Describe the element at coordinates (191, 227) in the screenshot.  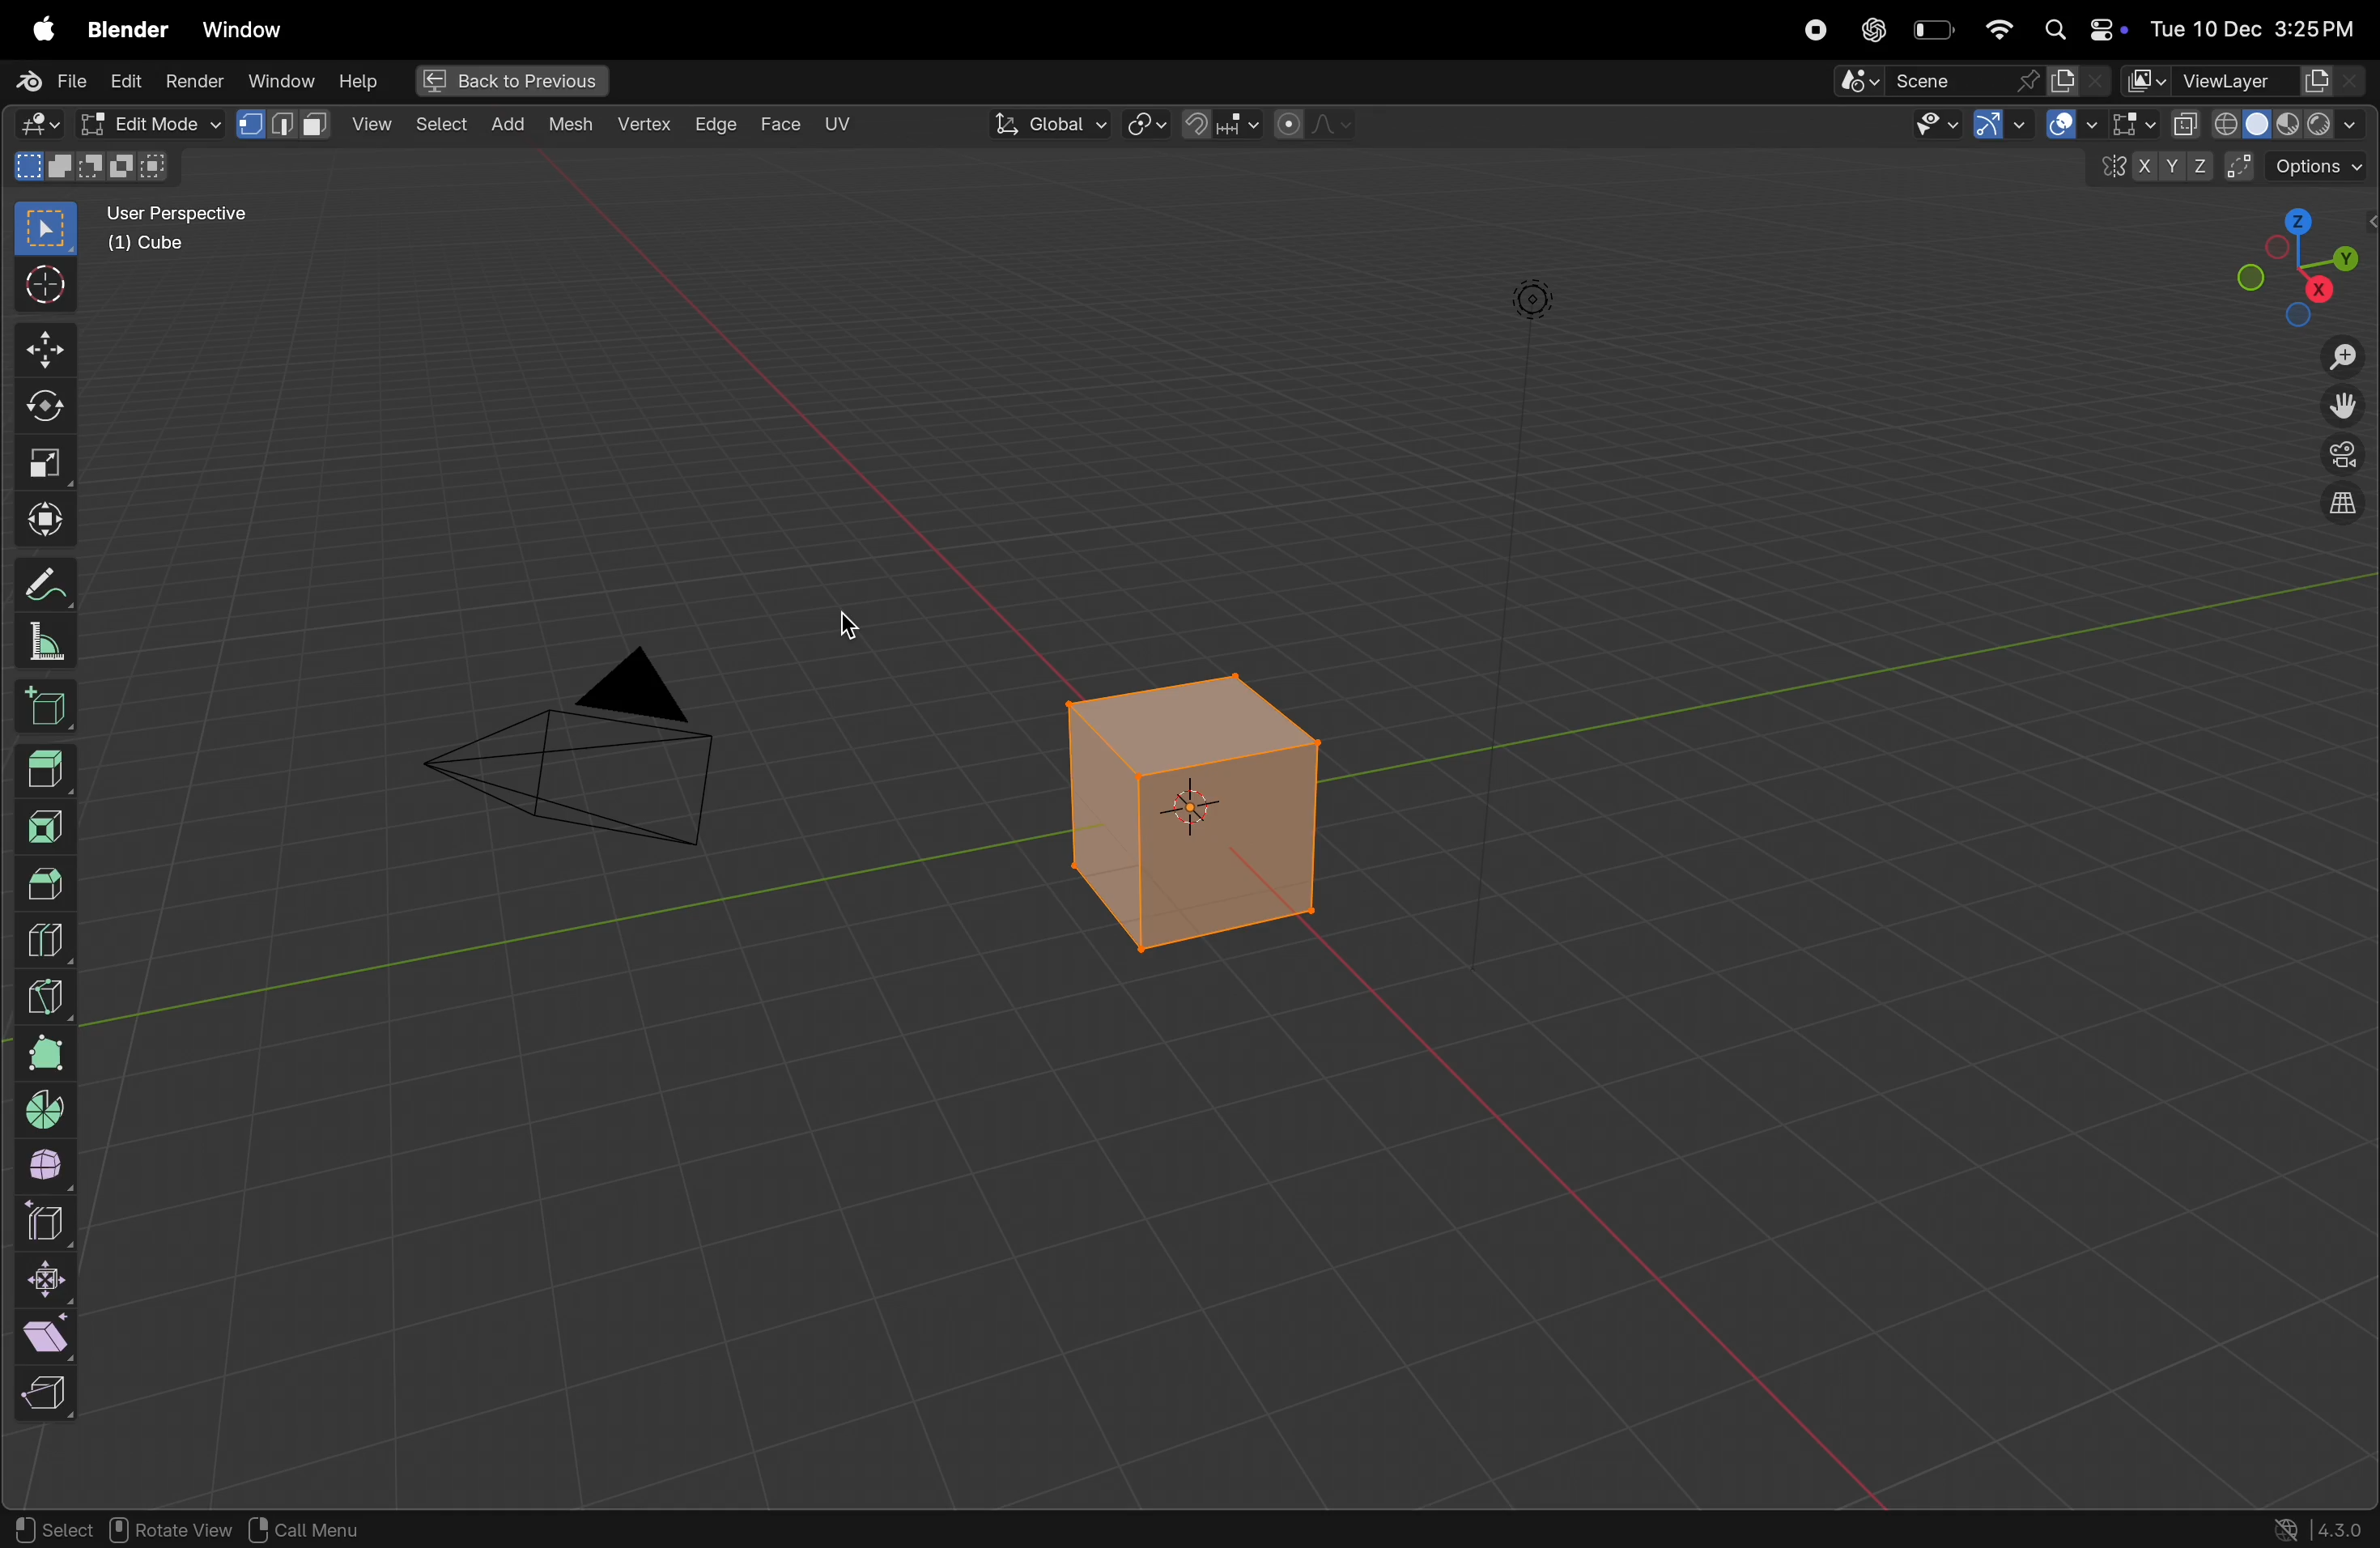
I see `user perscpective` at that location.